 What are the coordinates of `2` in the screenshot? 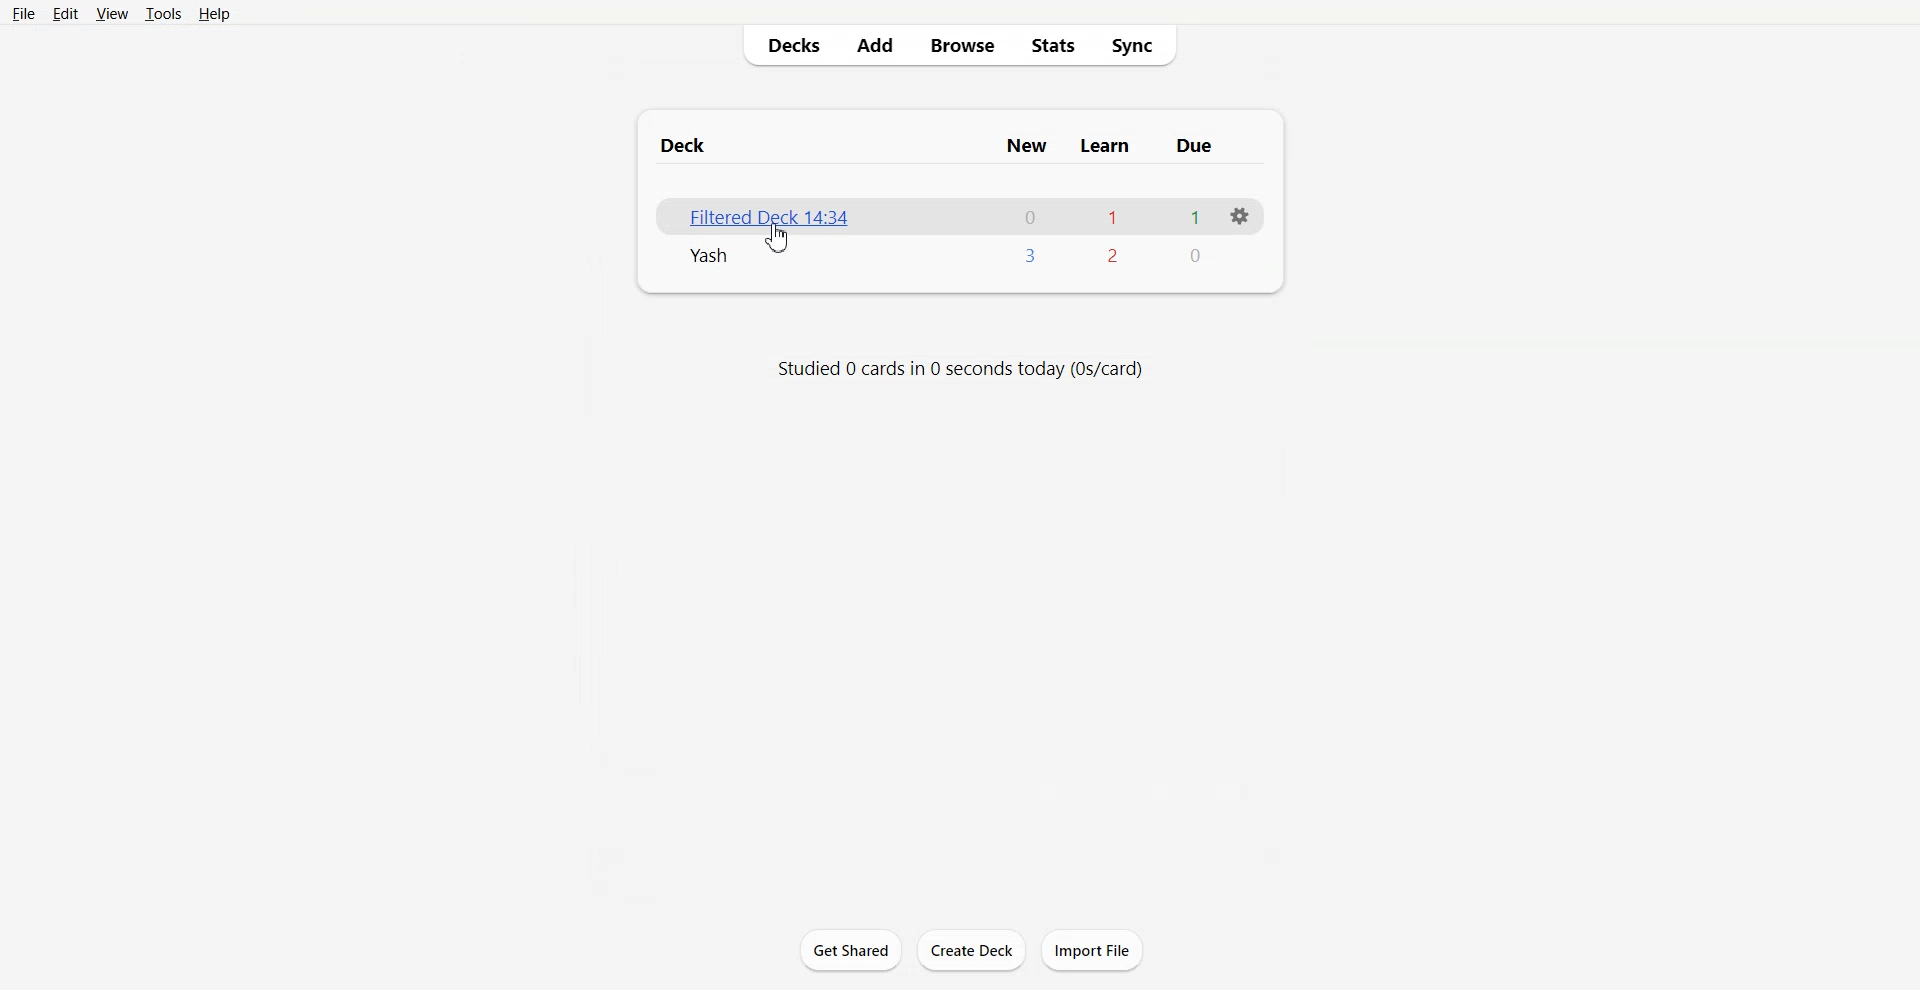 It's located at (1114, 255).